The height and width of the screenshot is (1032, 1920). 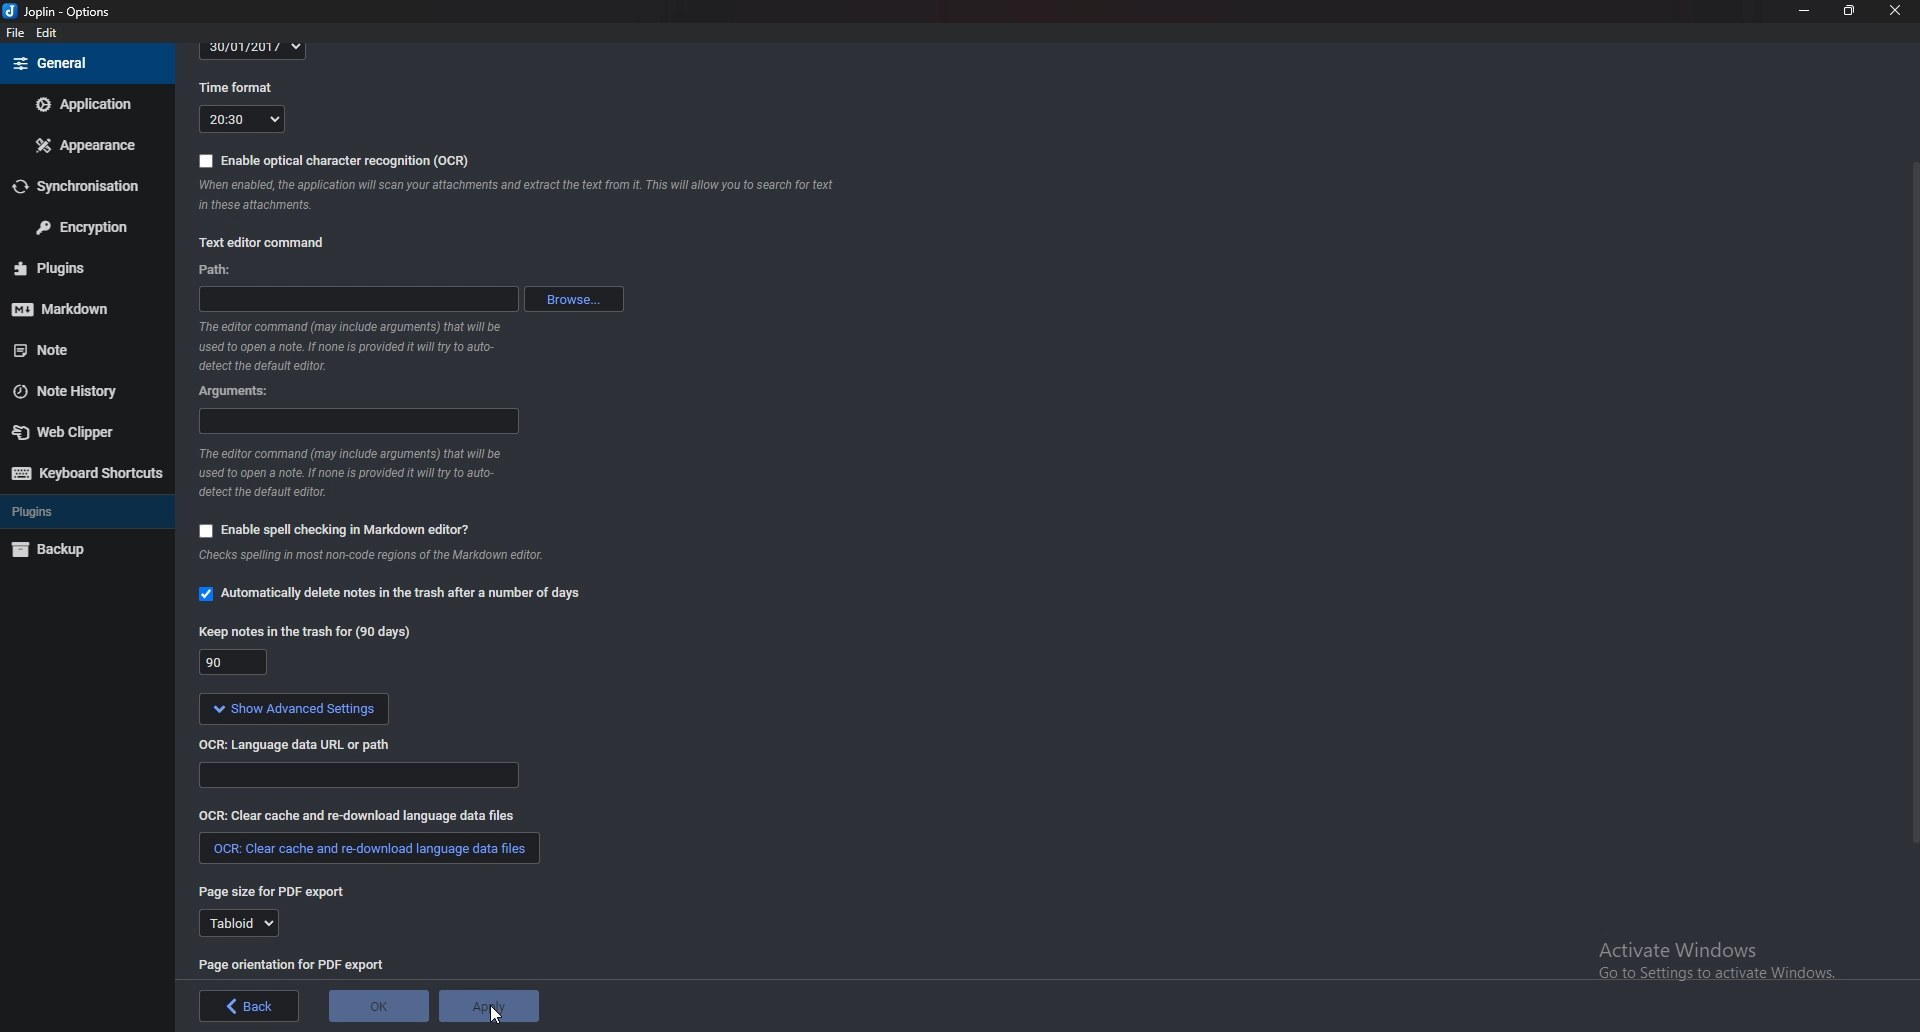 I want to click on Plugins, so click(x=76, y=510).